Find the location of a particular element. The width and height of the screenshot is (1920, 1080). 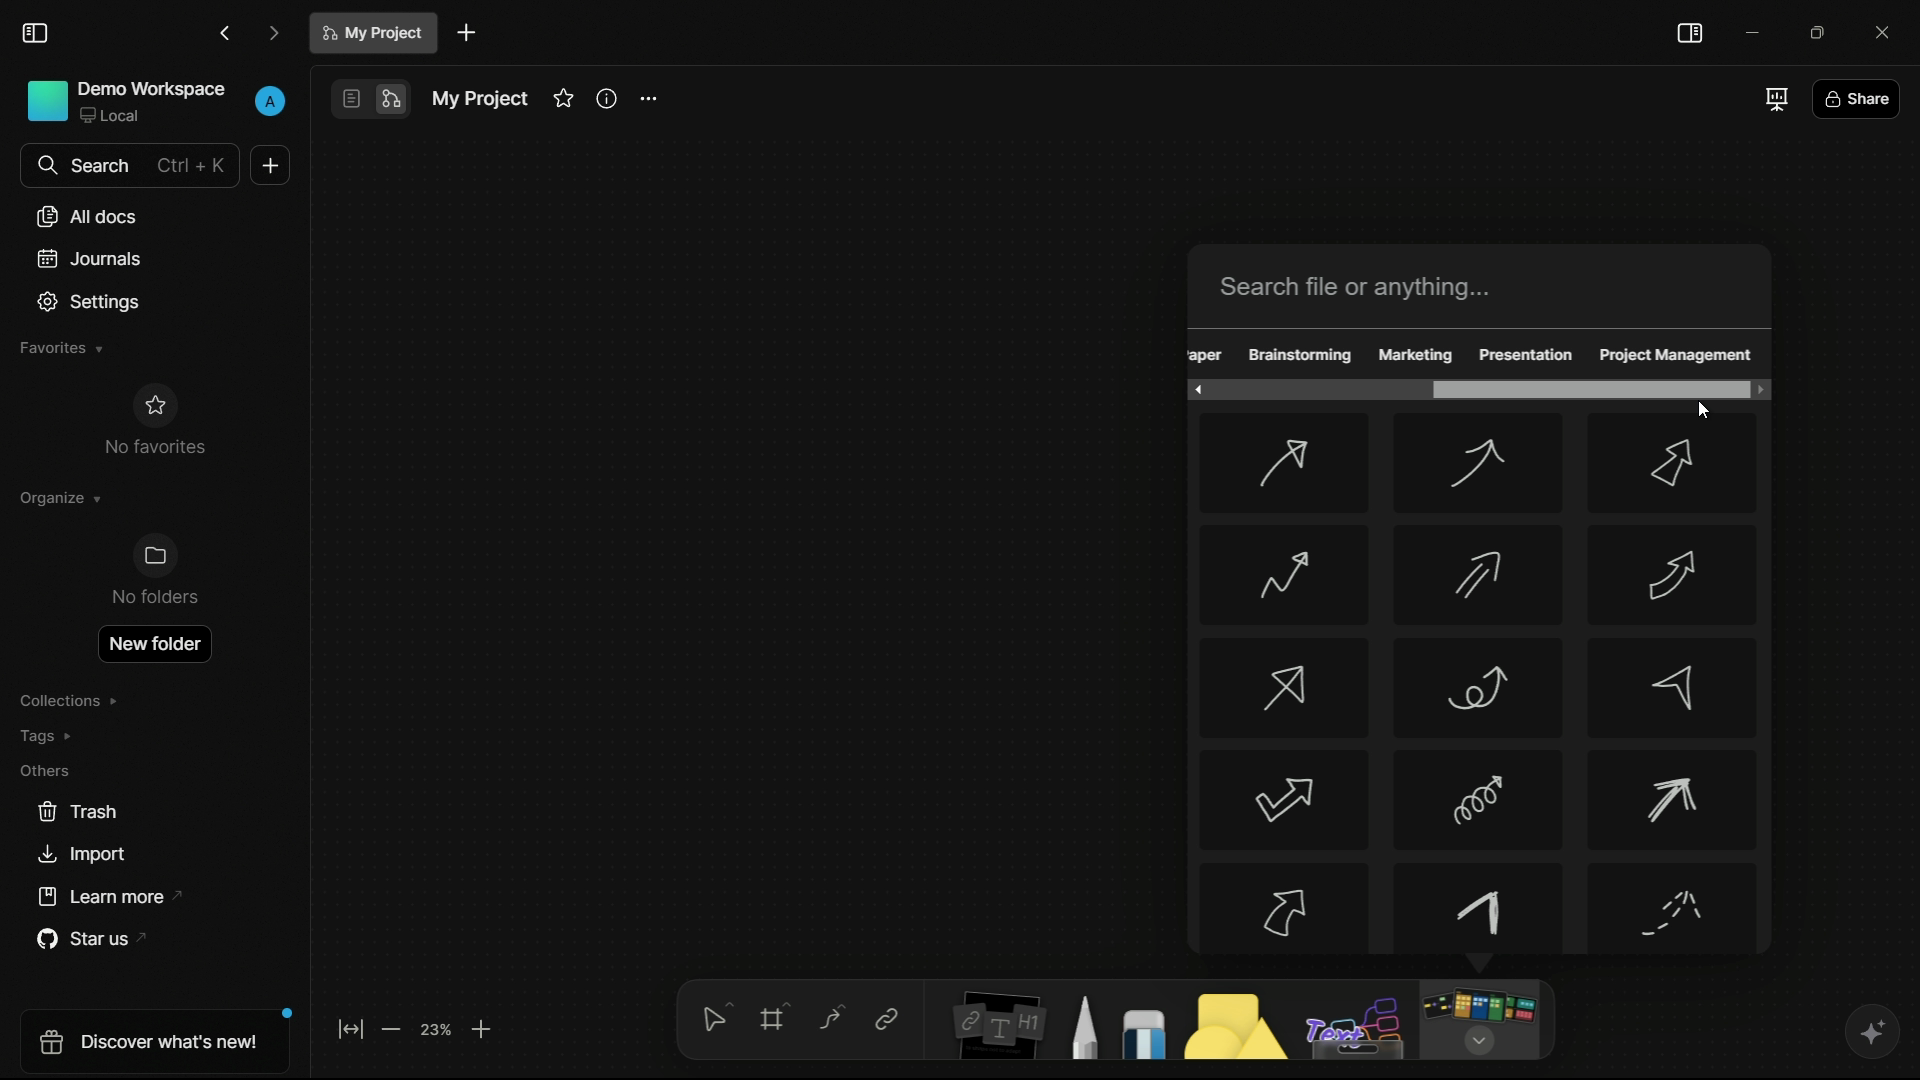

new document is located at coordinates (467, 33).